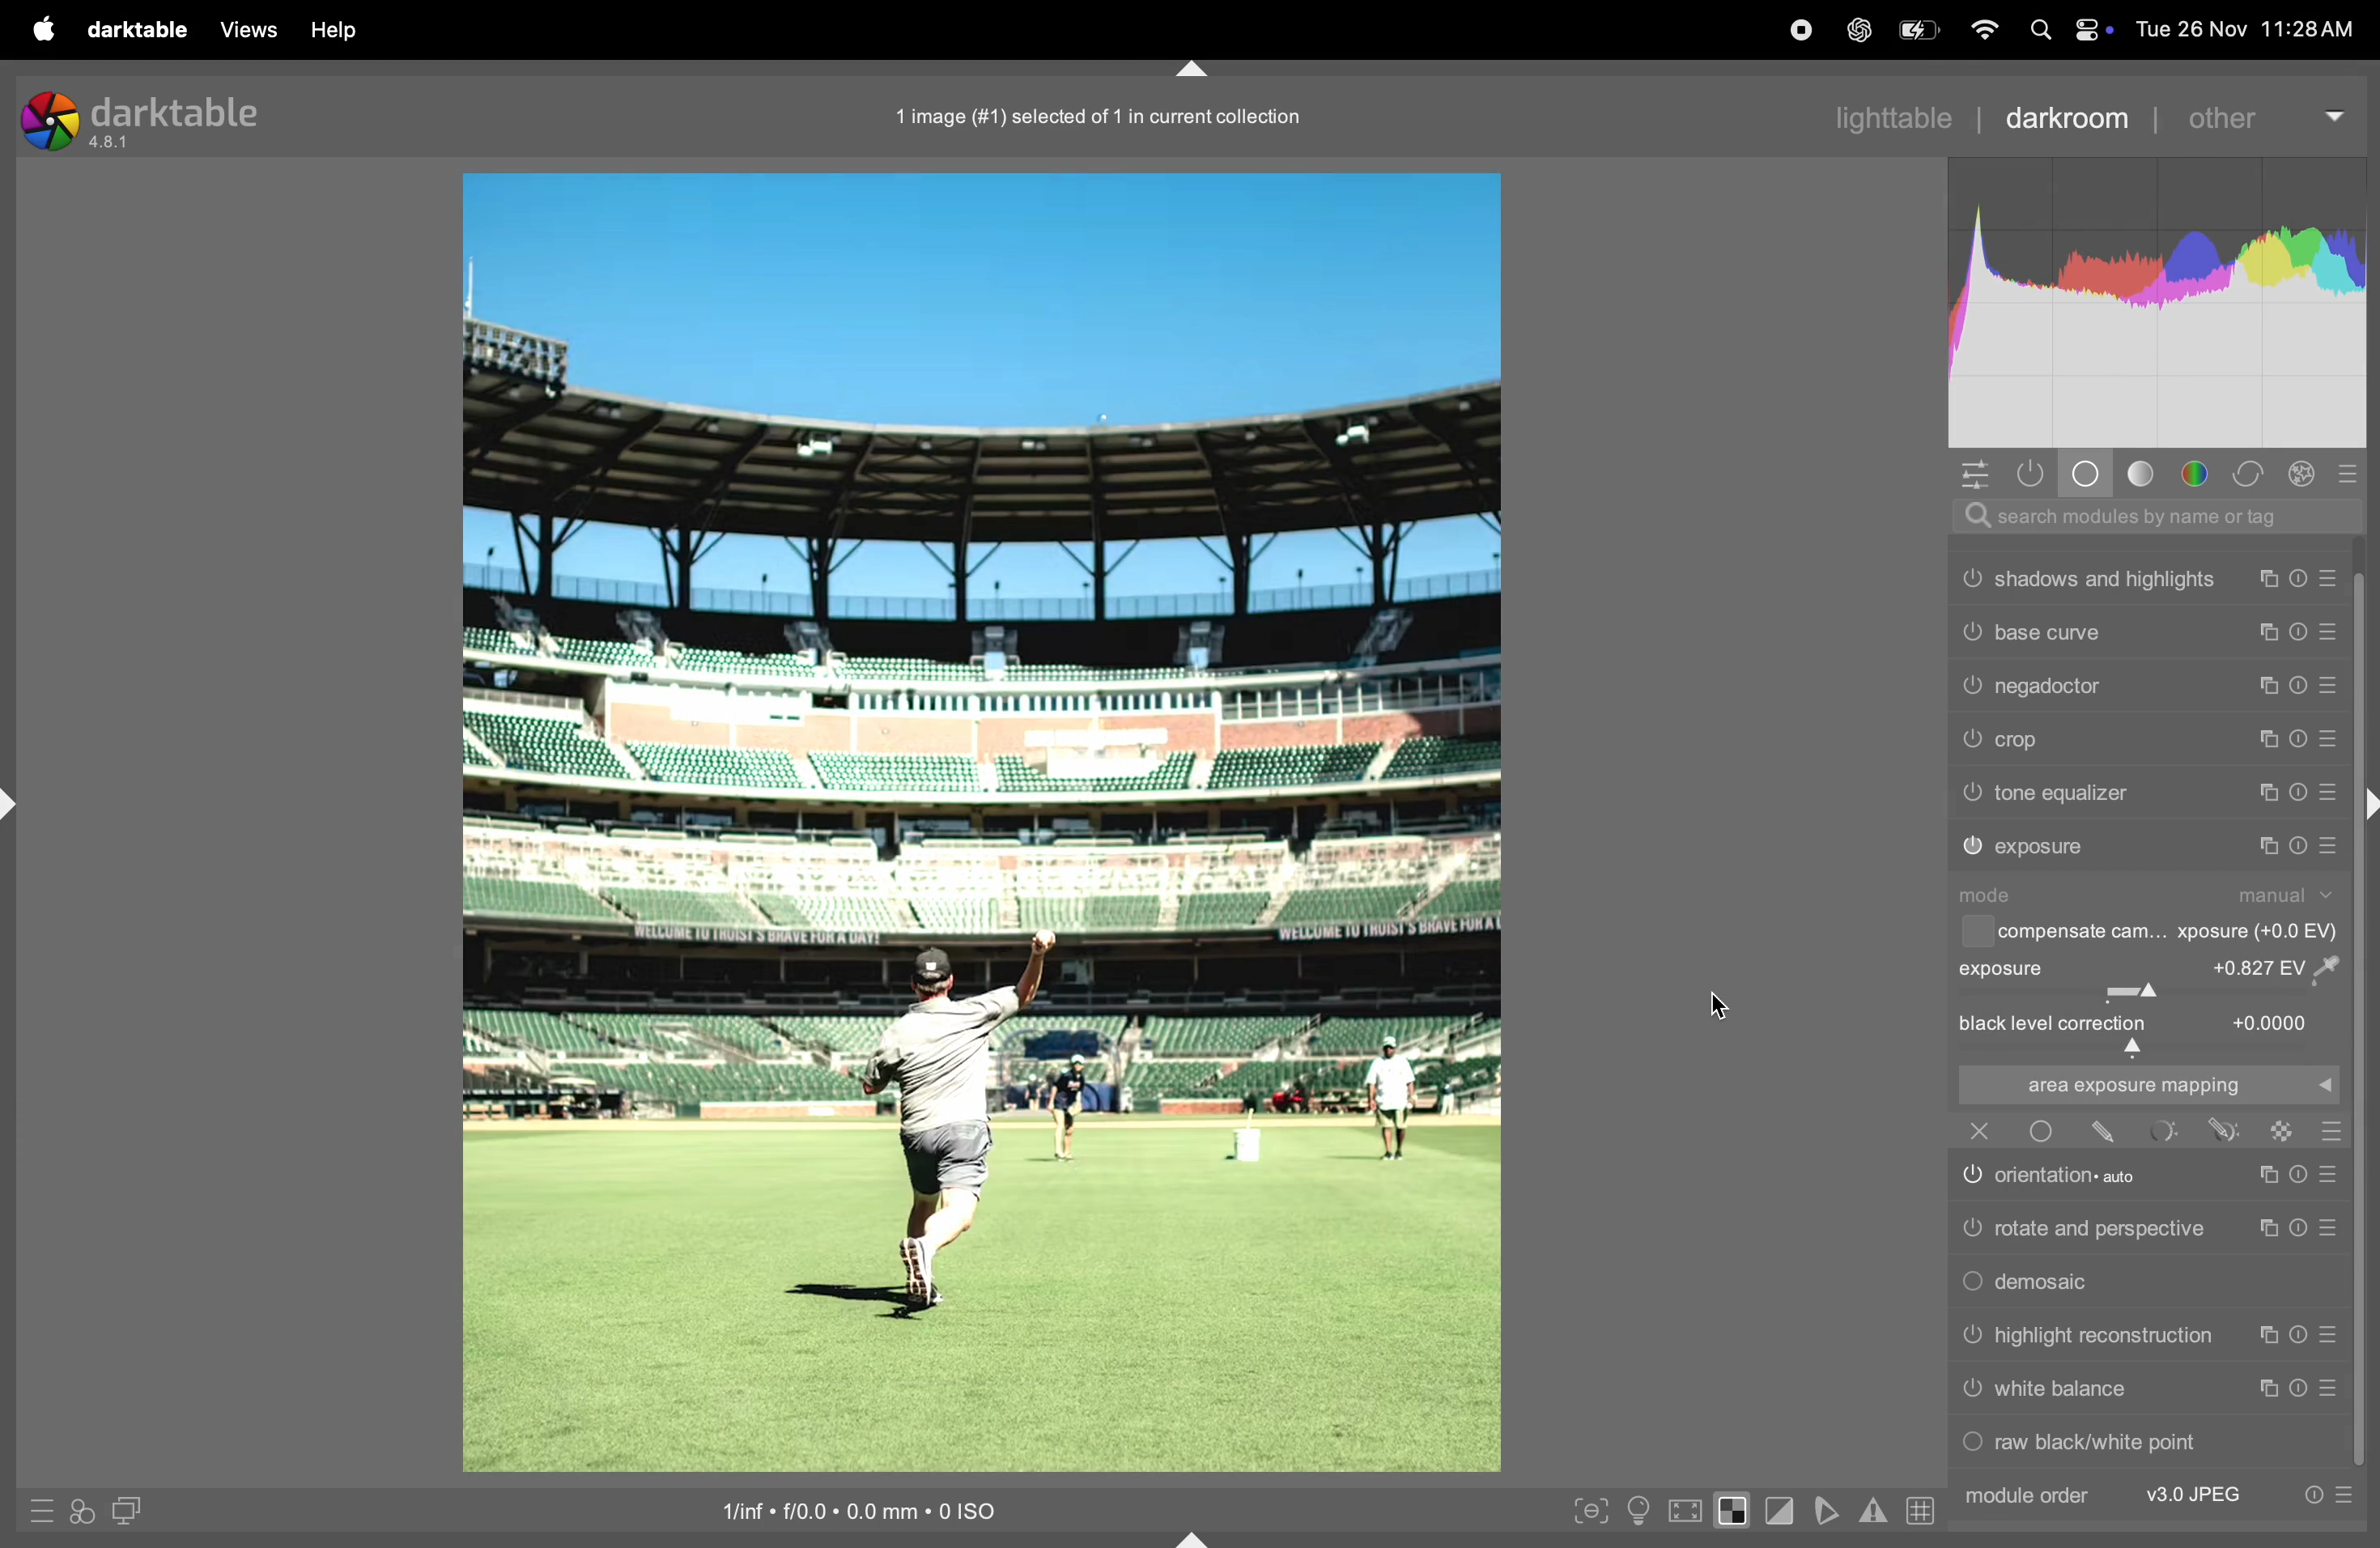 This screenshot has height=1548, width=2380. I want to click on expand or collapse , so click(1191, 66).